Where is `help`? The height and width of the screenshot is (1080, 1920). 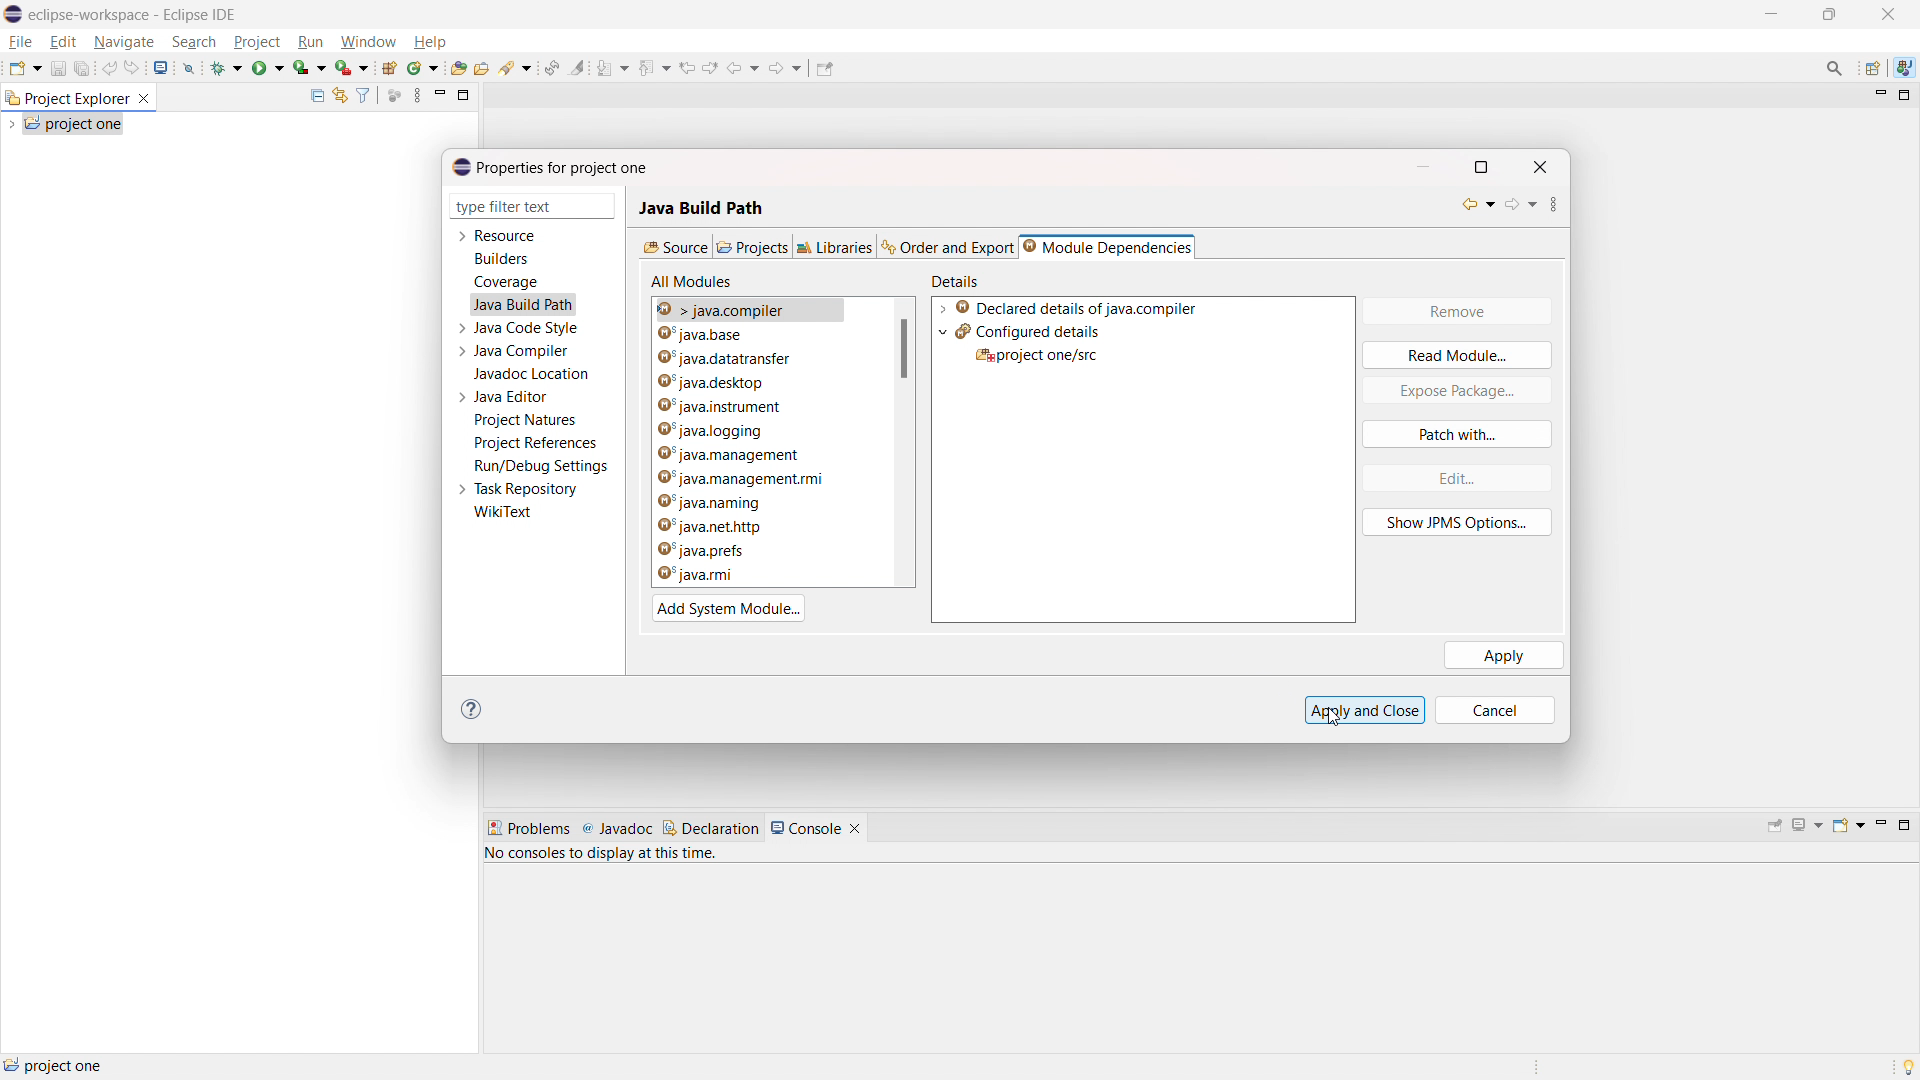 help is located at coordinates (429, 42).